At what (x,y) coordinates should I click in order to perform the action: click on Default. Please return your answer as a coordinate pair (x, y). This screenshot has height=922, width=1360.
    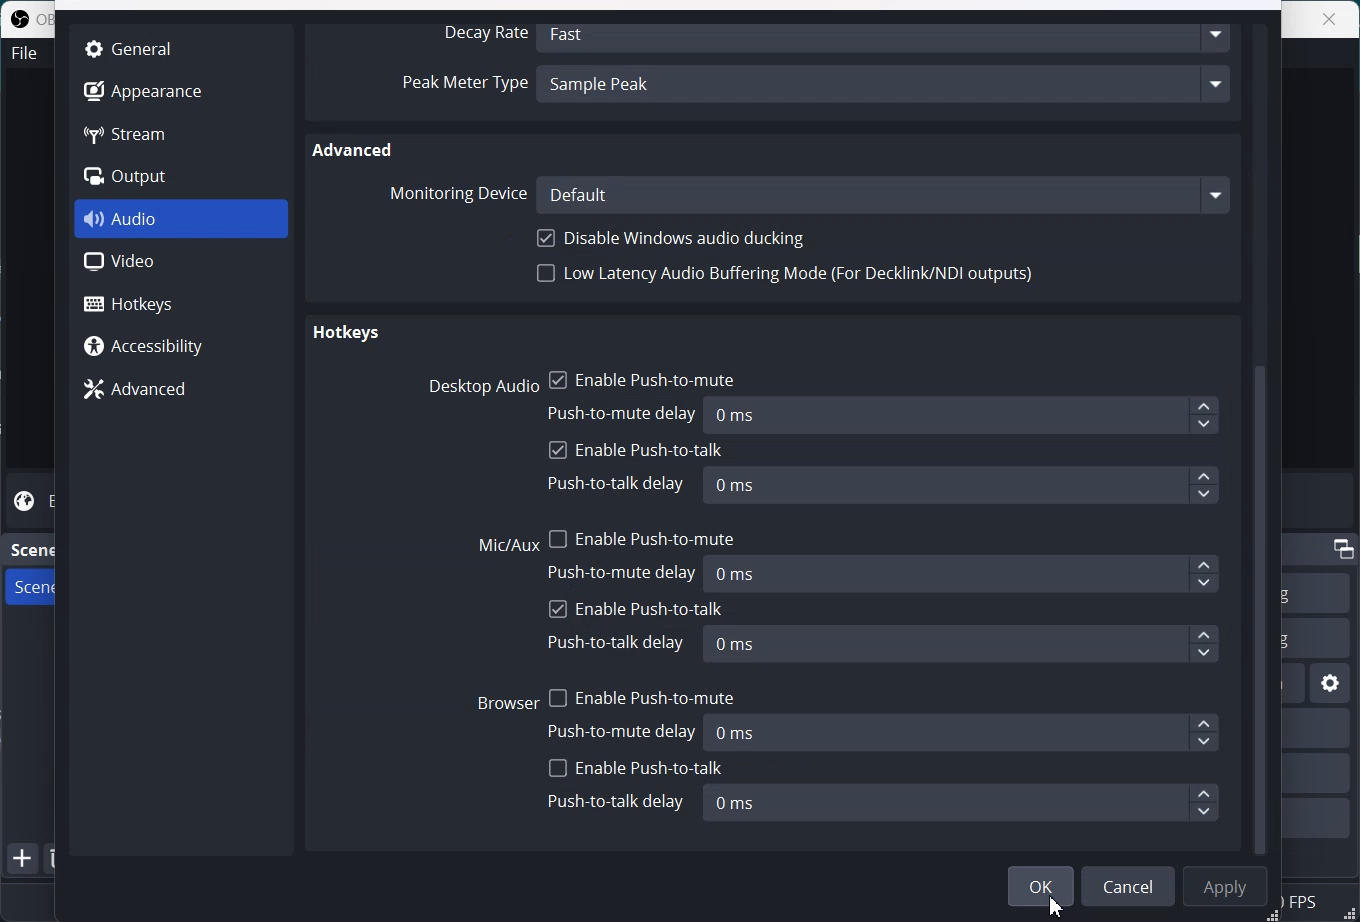
    Looking at the image, I should click on (884, 194).